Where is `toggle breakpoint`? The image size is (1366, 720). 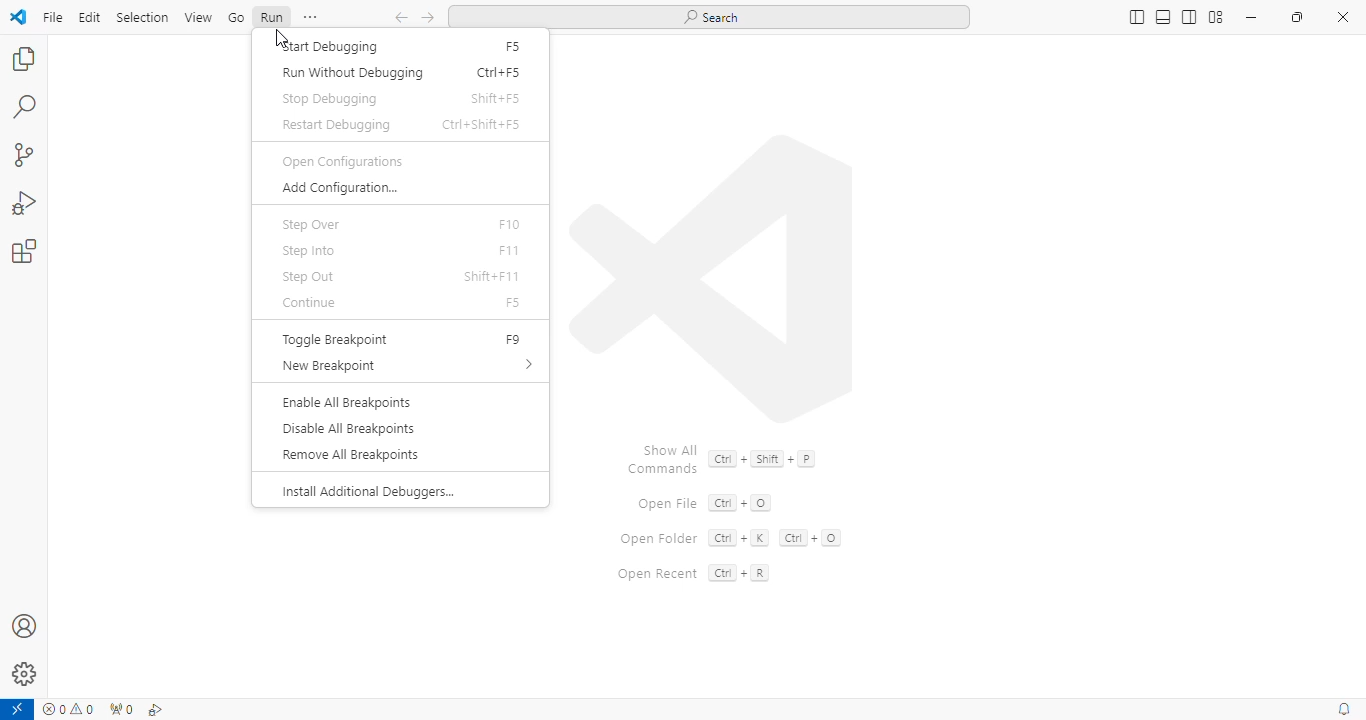
toggle breakpoint is located at coordinates (336, 340).